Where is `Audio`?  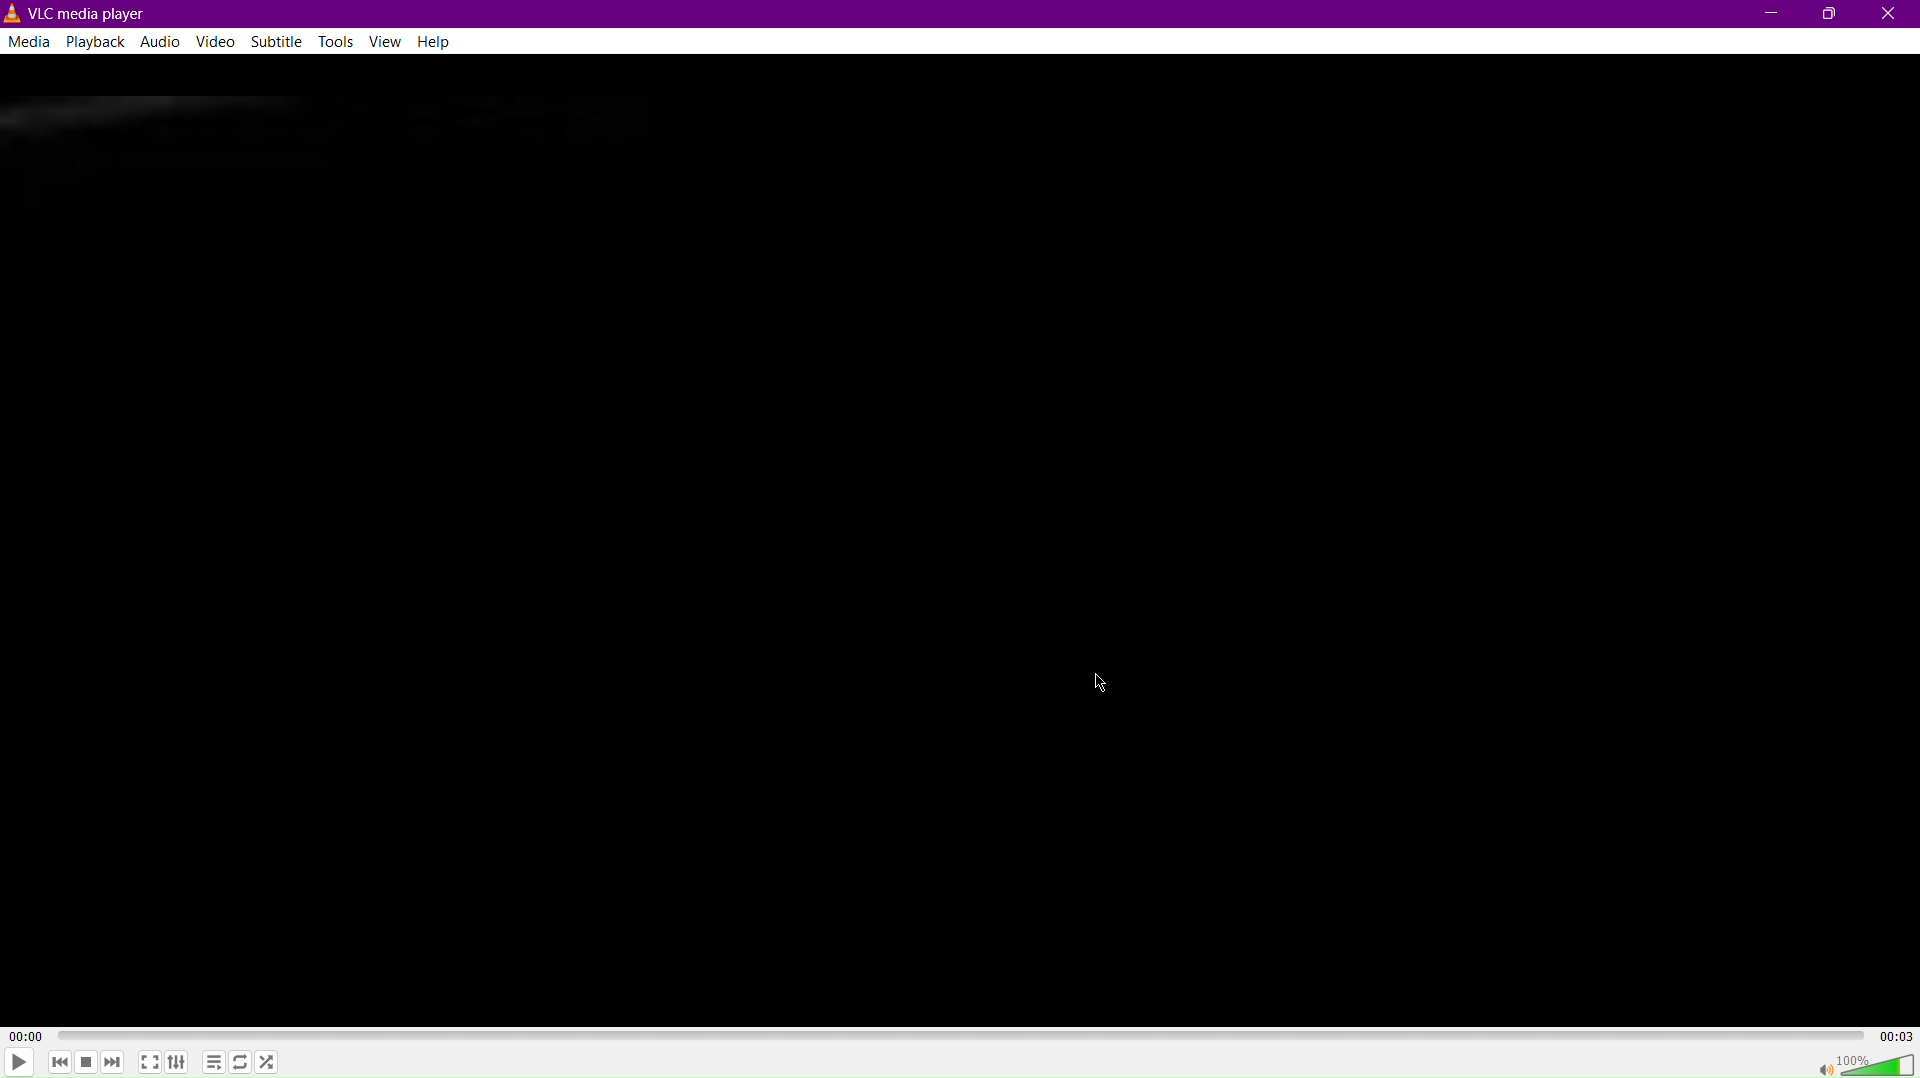 Audio is located at coordinates (163, 42).